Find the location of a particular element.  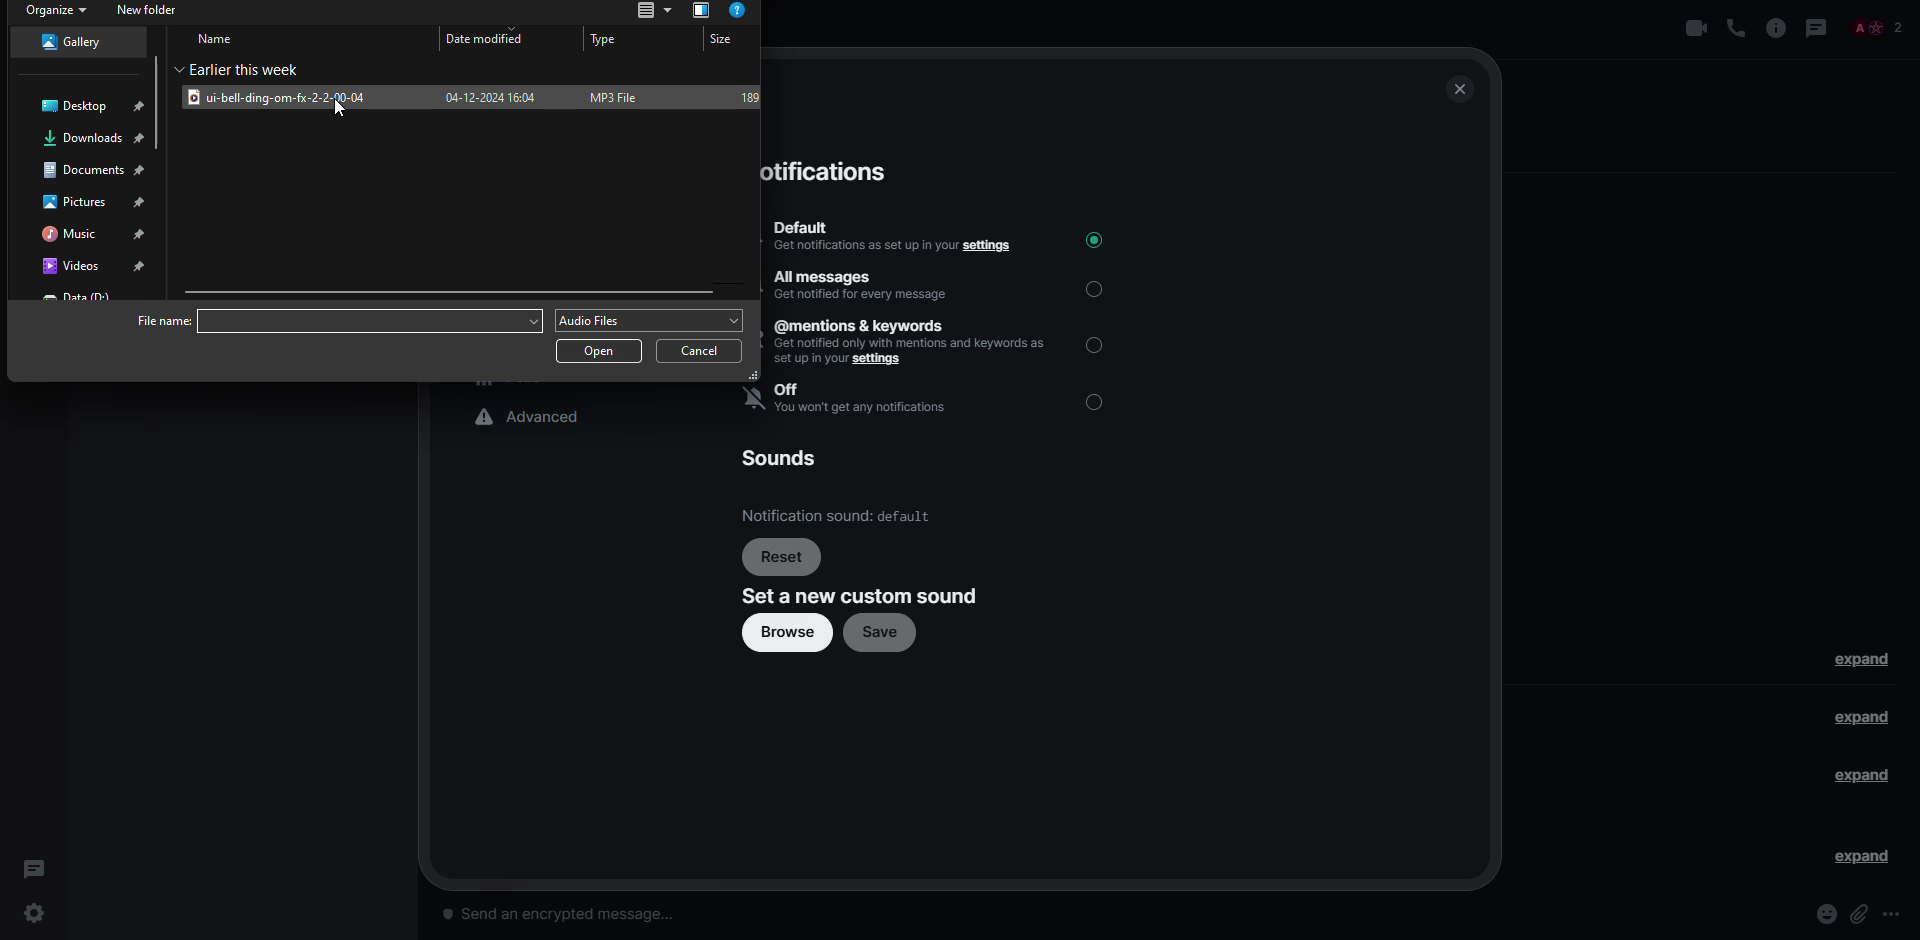

notifications is located at coordinates (826, 173).